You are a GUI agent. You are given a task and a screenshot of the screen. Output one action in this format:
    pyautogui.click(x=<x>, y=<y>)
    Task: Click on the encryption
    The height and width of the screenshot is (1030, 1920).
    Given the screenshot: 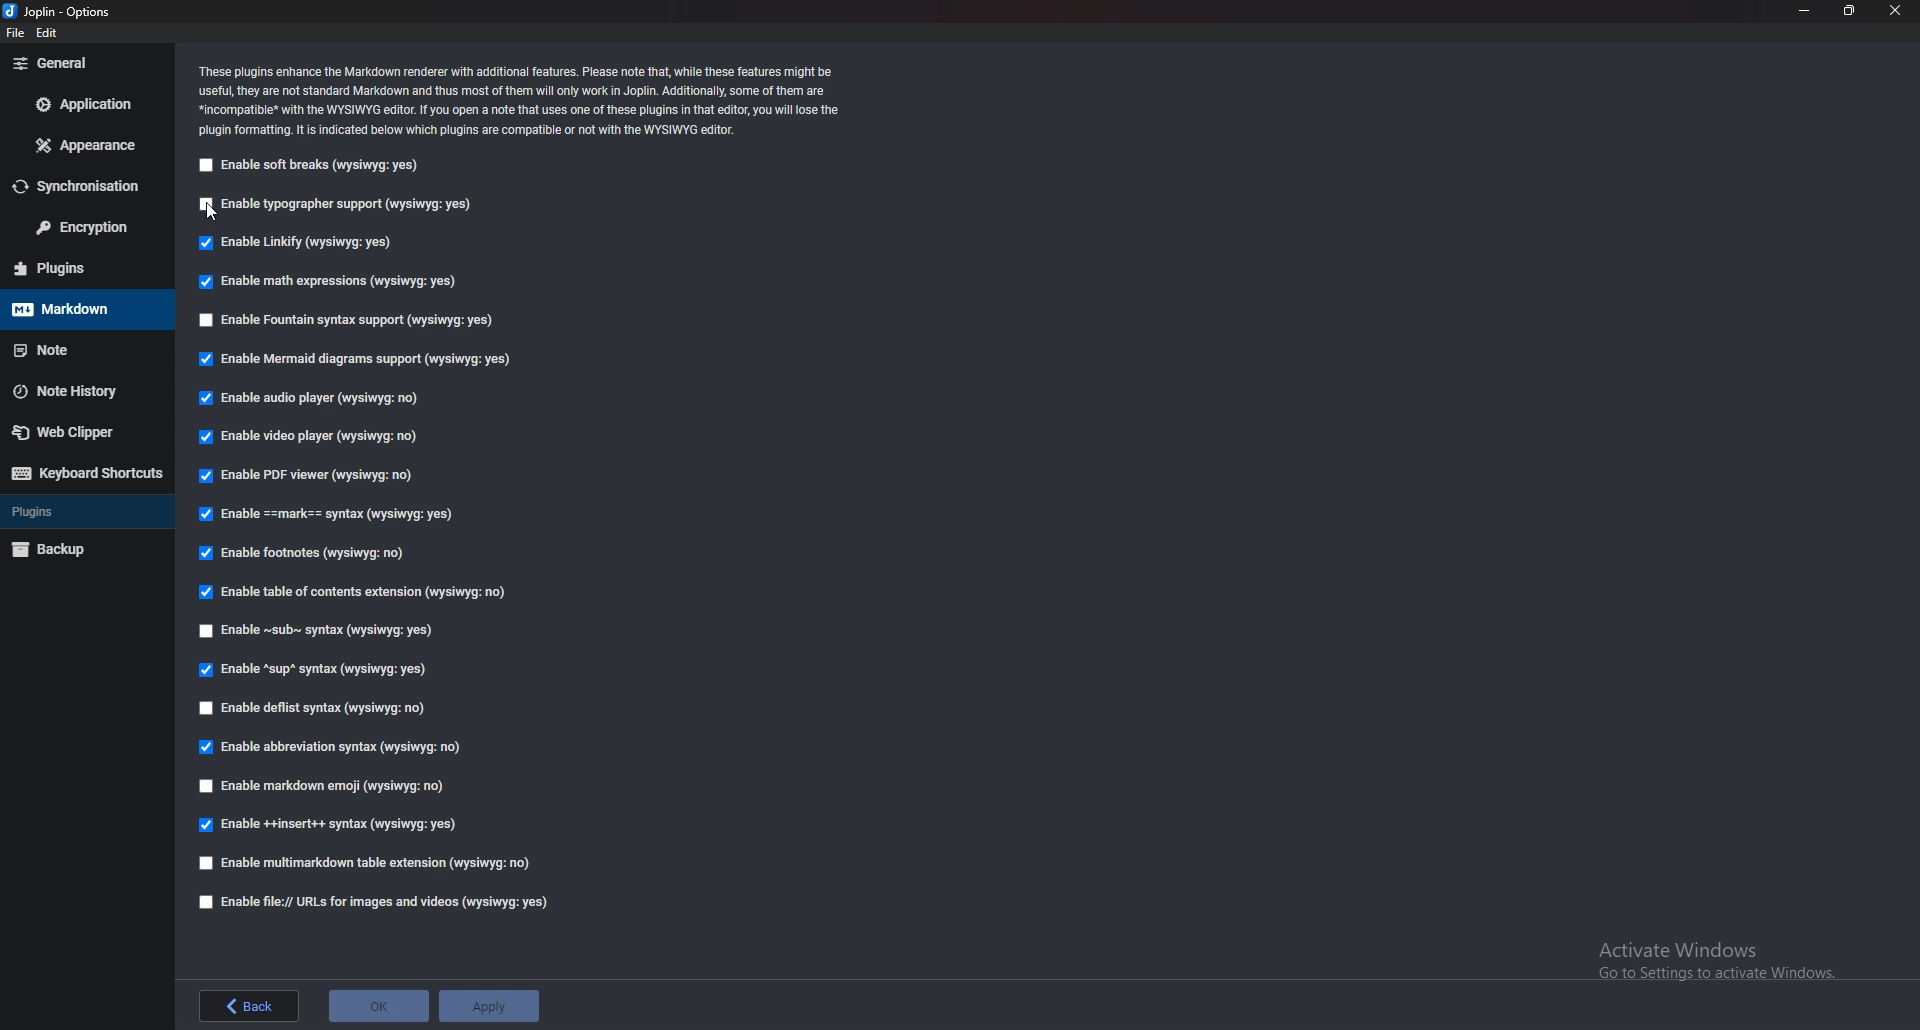 What is the action you would take?
    pyautogui.click(x=89, y=226)
    